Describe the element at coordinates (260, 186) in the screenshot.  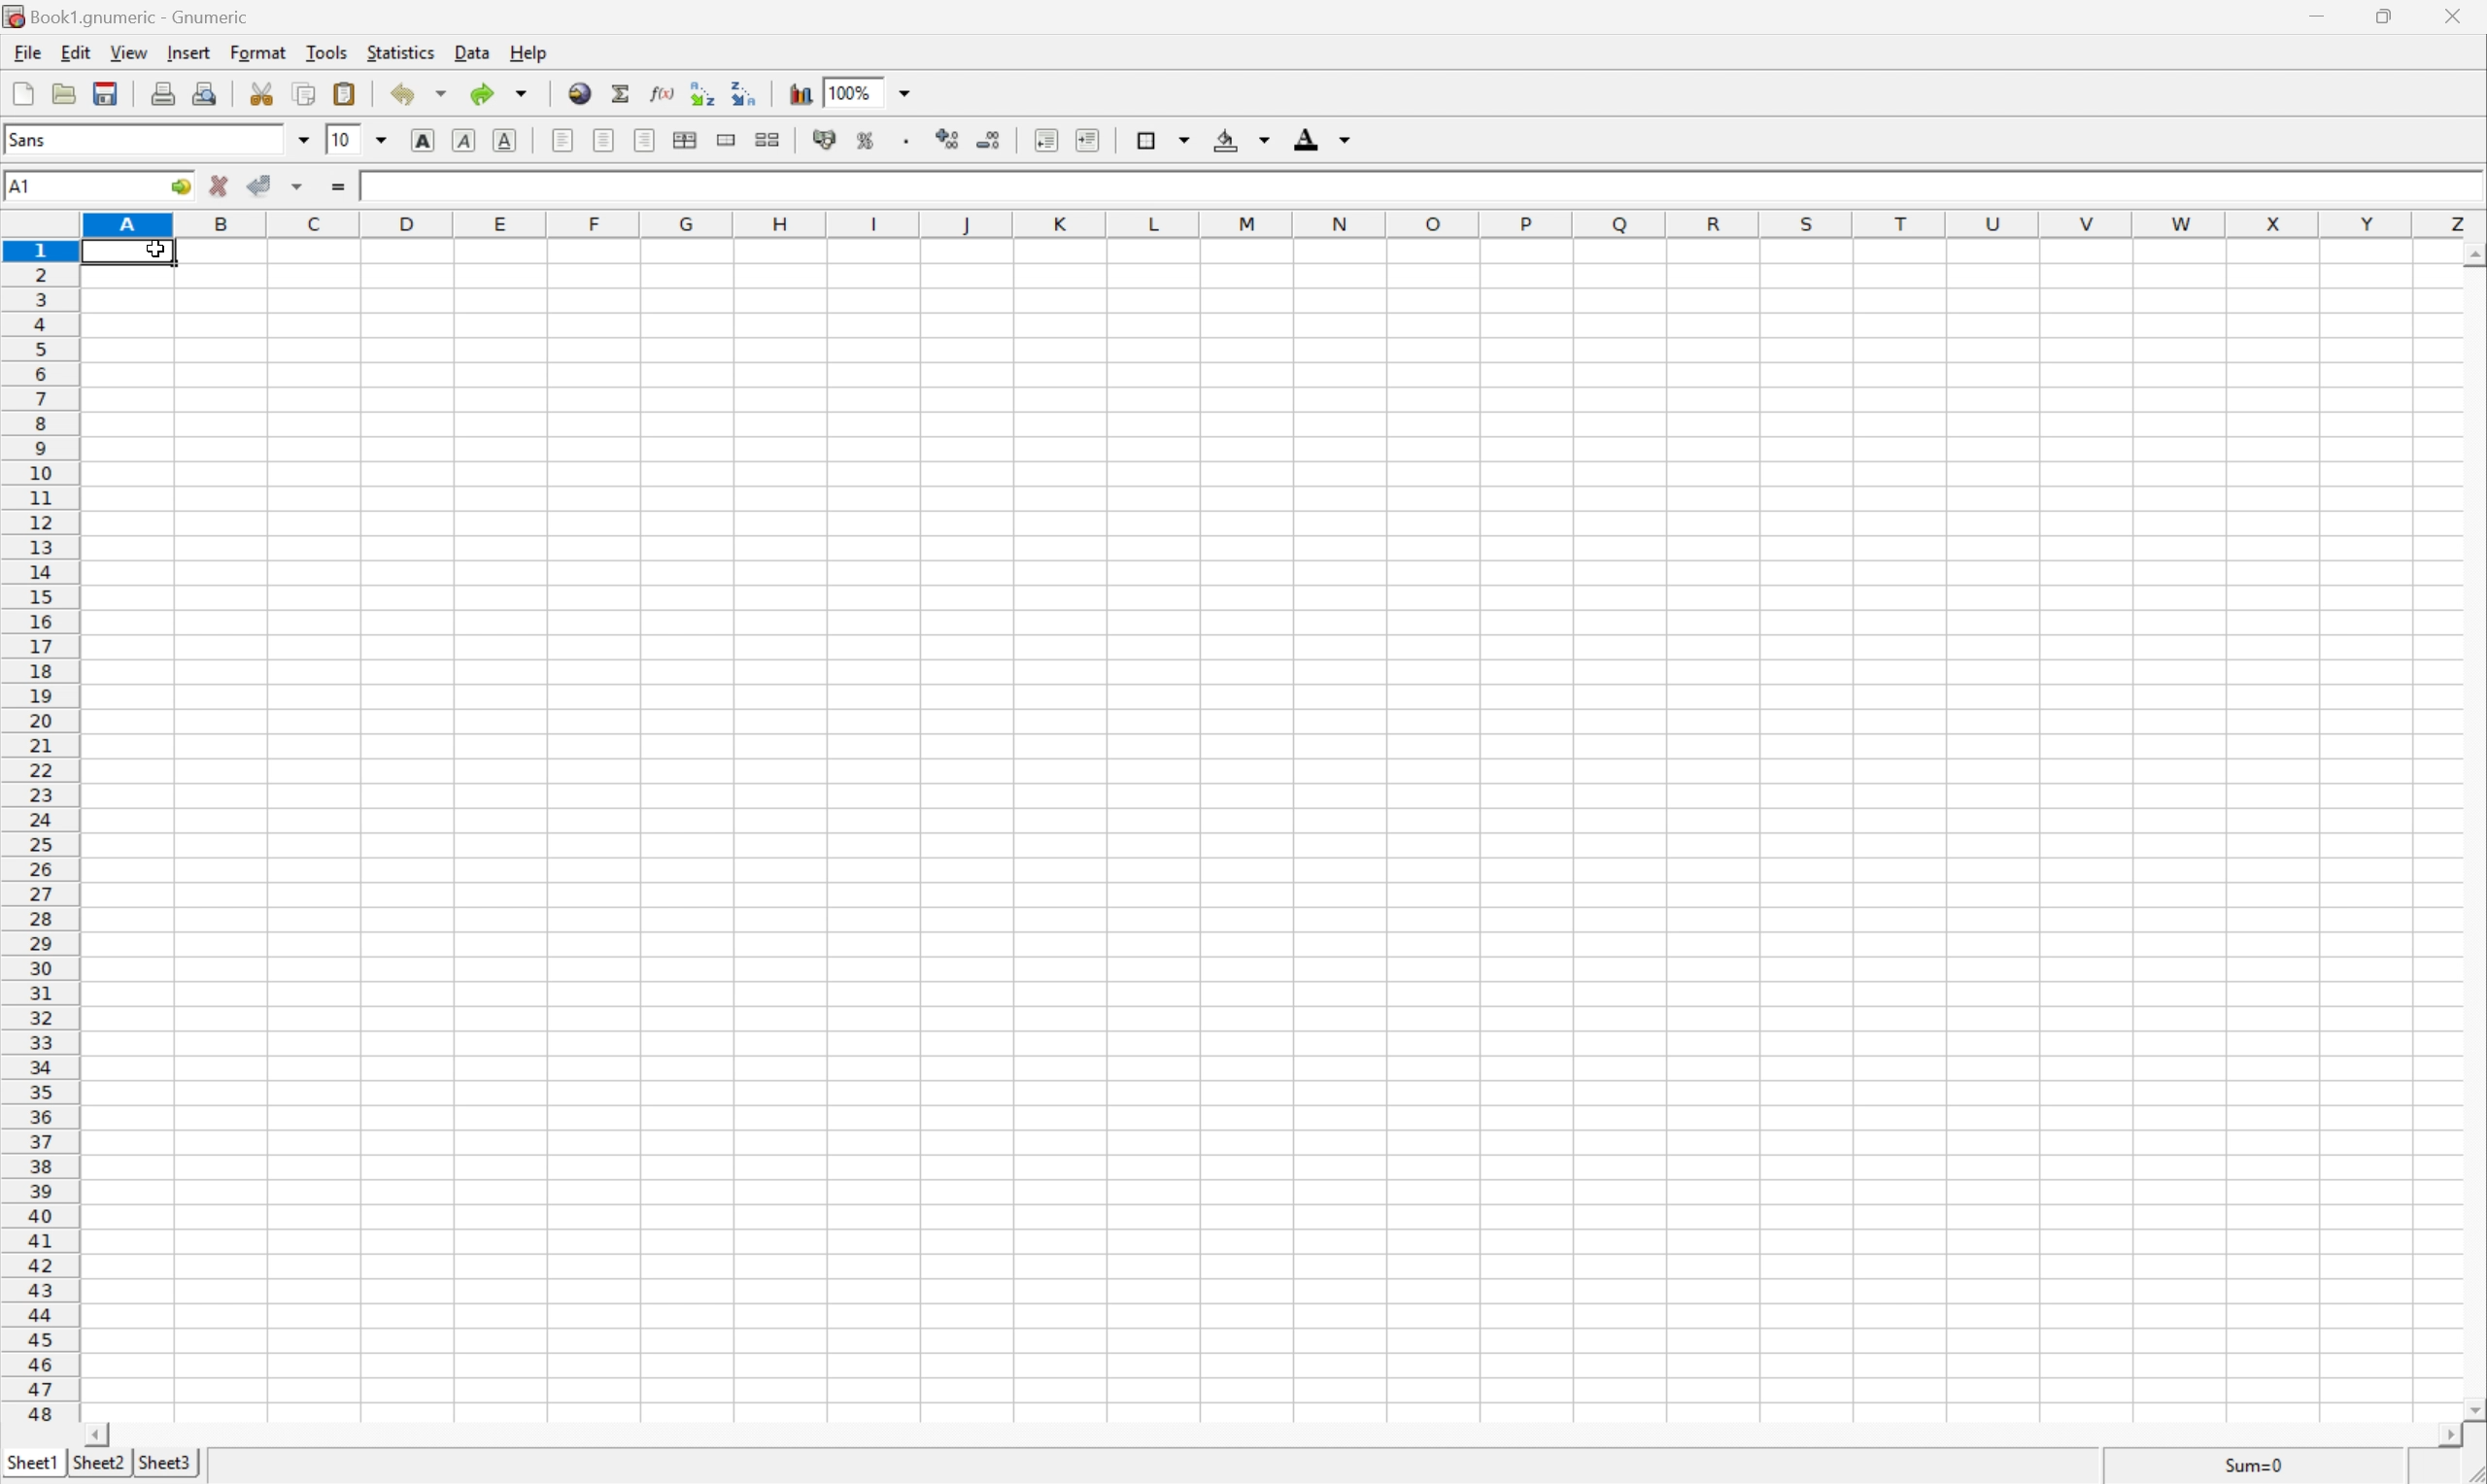
I see `accept change` at that location.